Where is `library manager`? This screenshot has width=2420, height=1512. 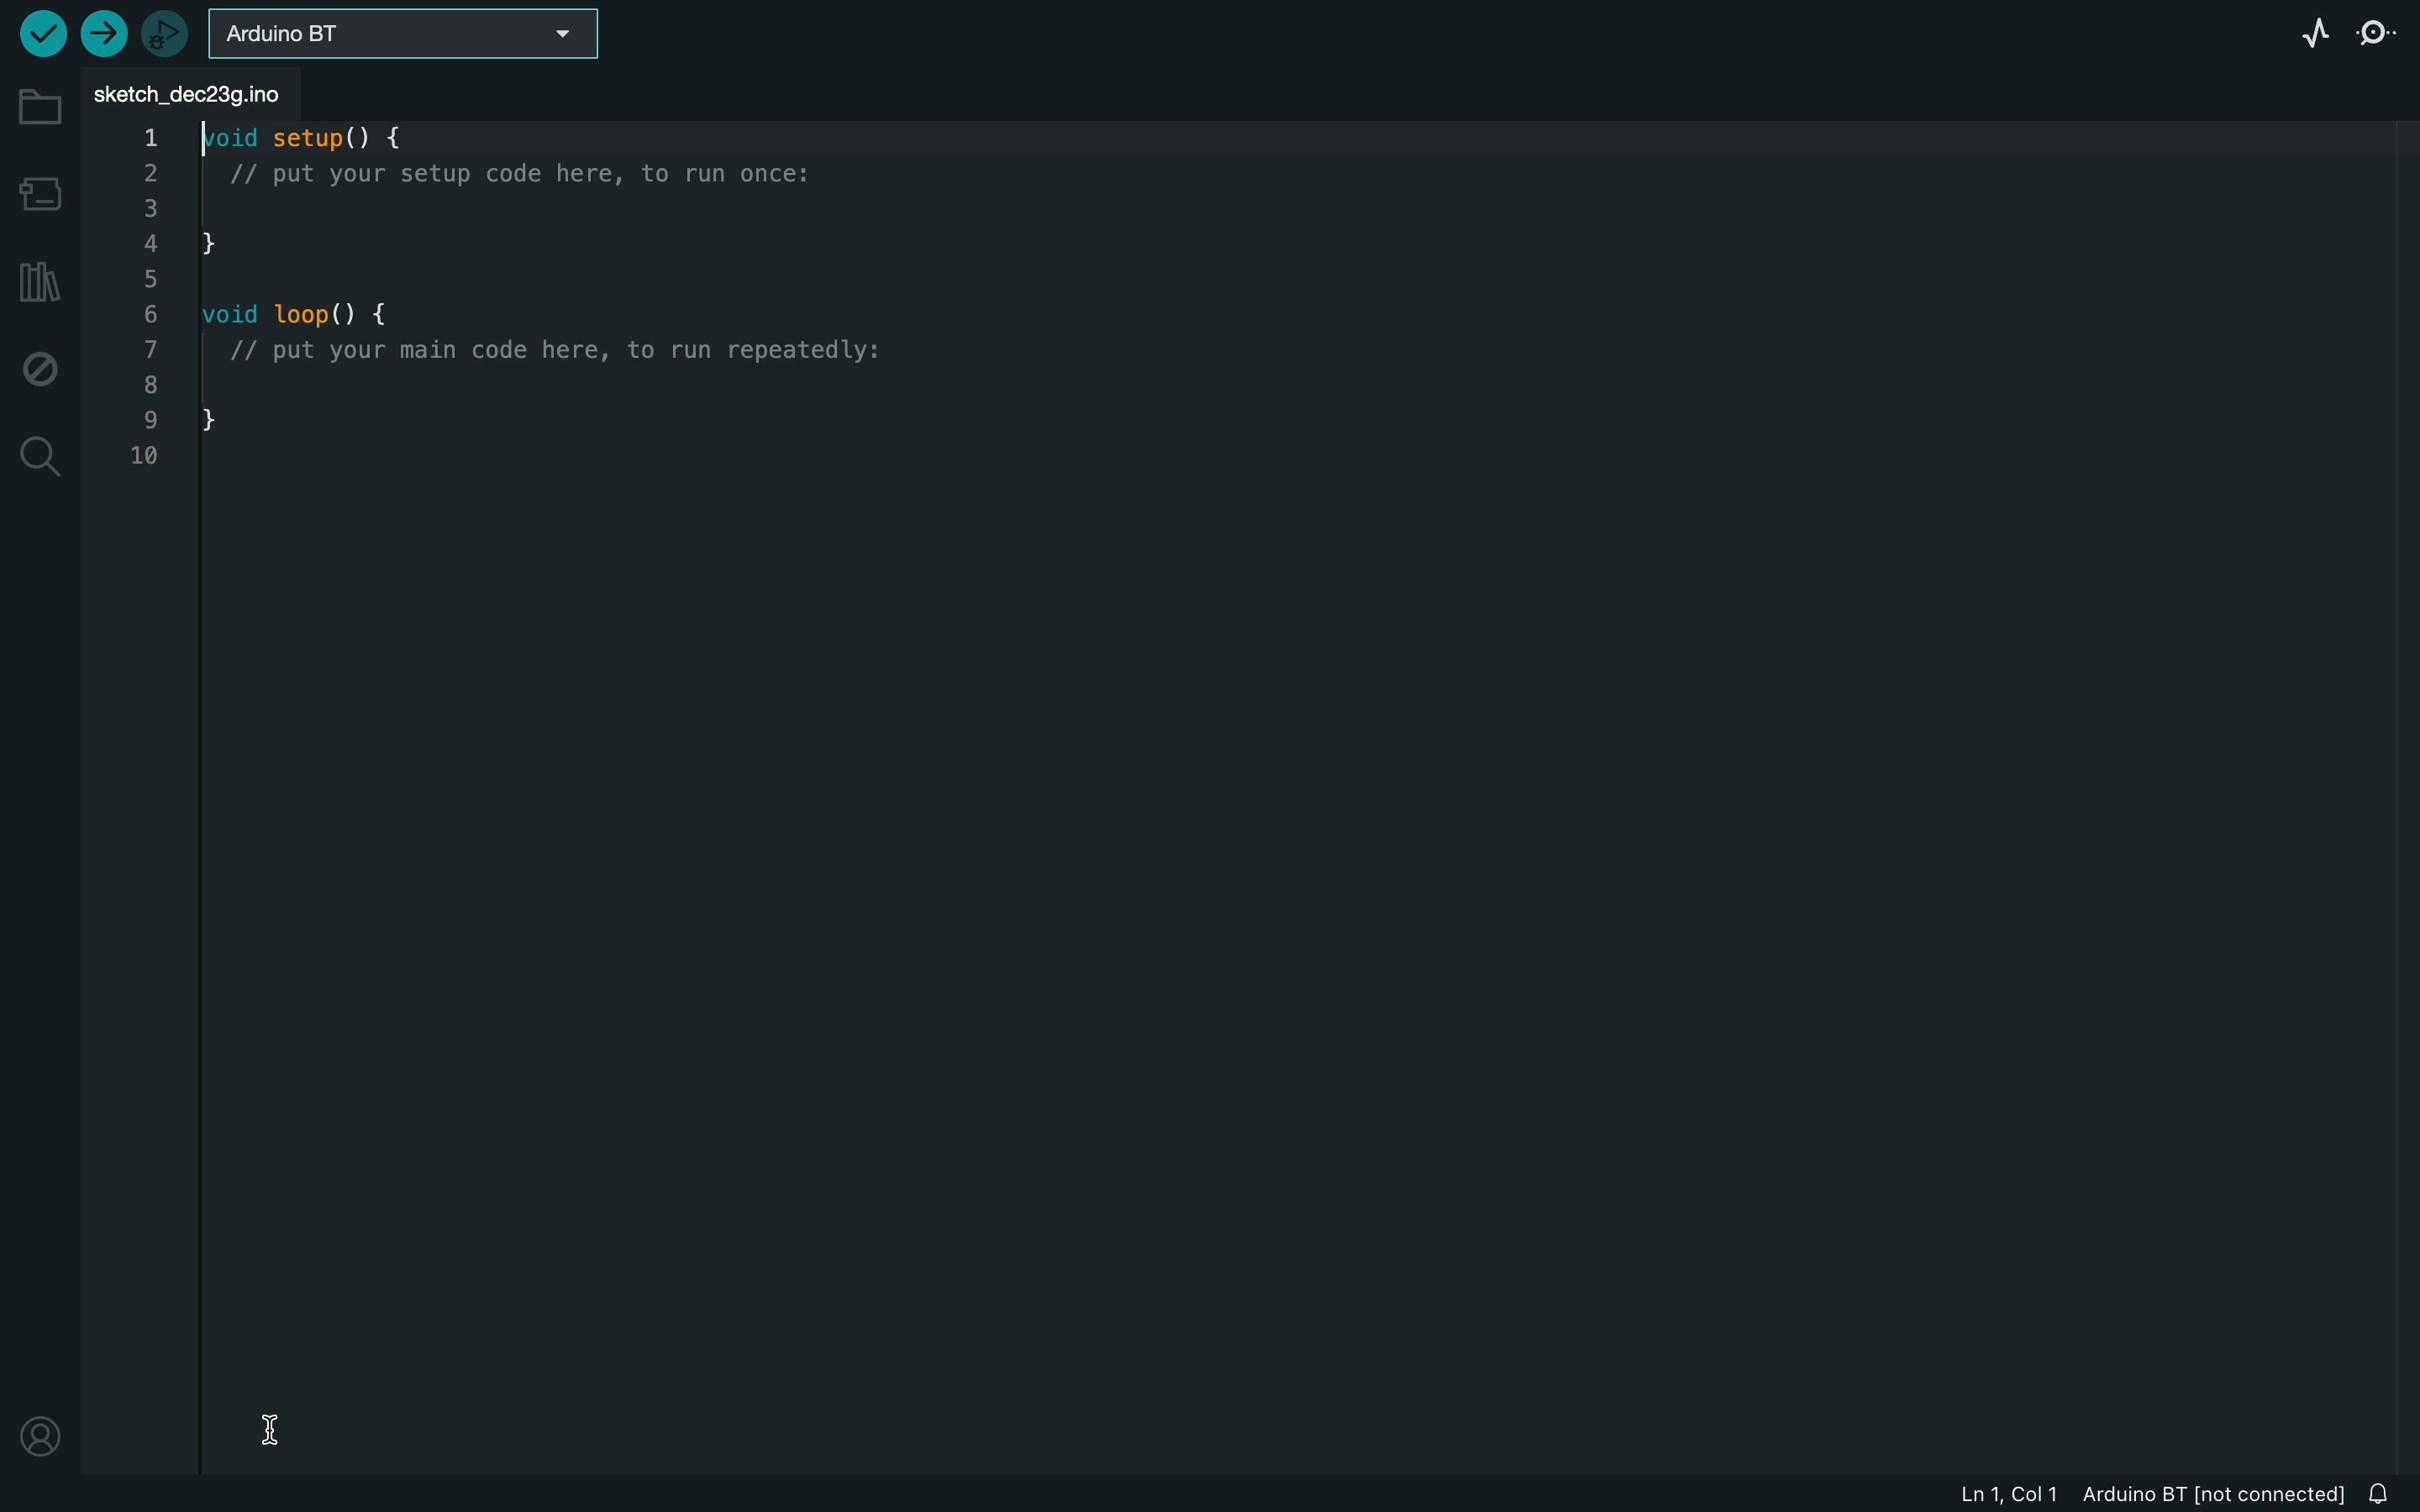 library manager is located at coordinates (38, 284).